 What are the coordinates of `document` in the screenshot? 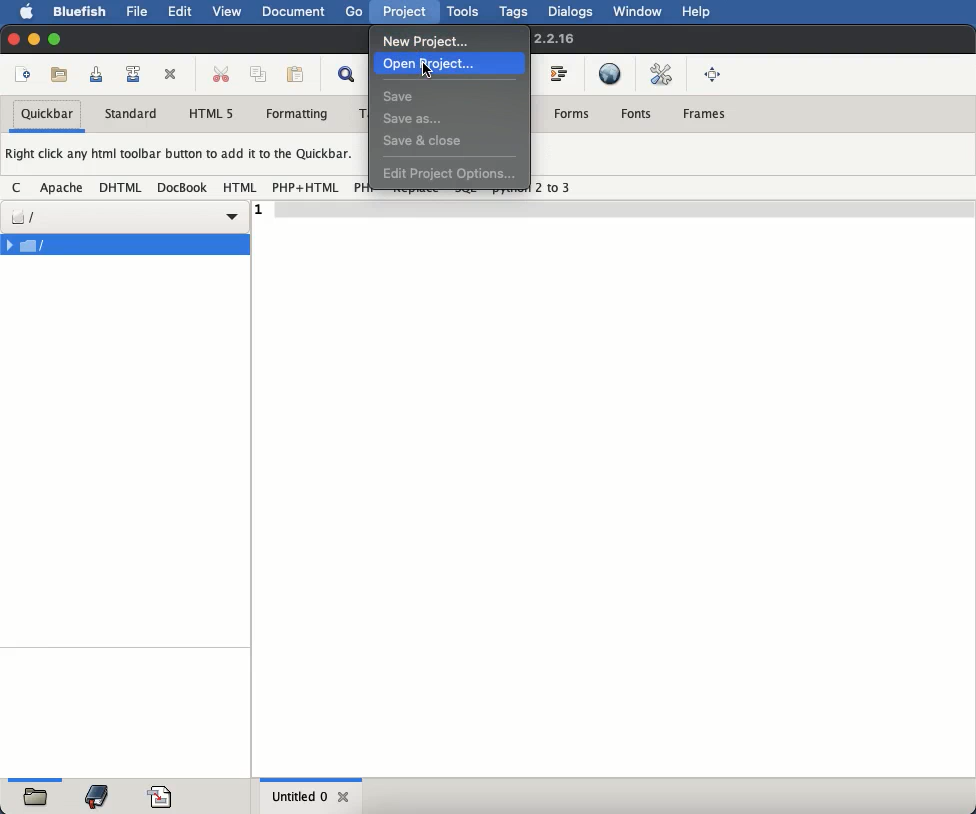 It's located at (293, 10).